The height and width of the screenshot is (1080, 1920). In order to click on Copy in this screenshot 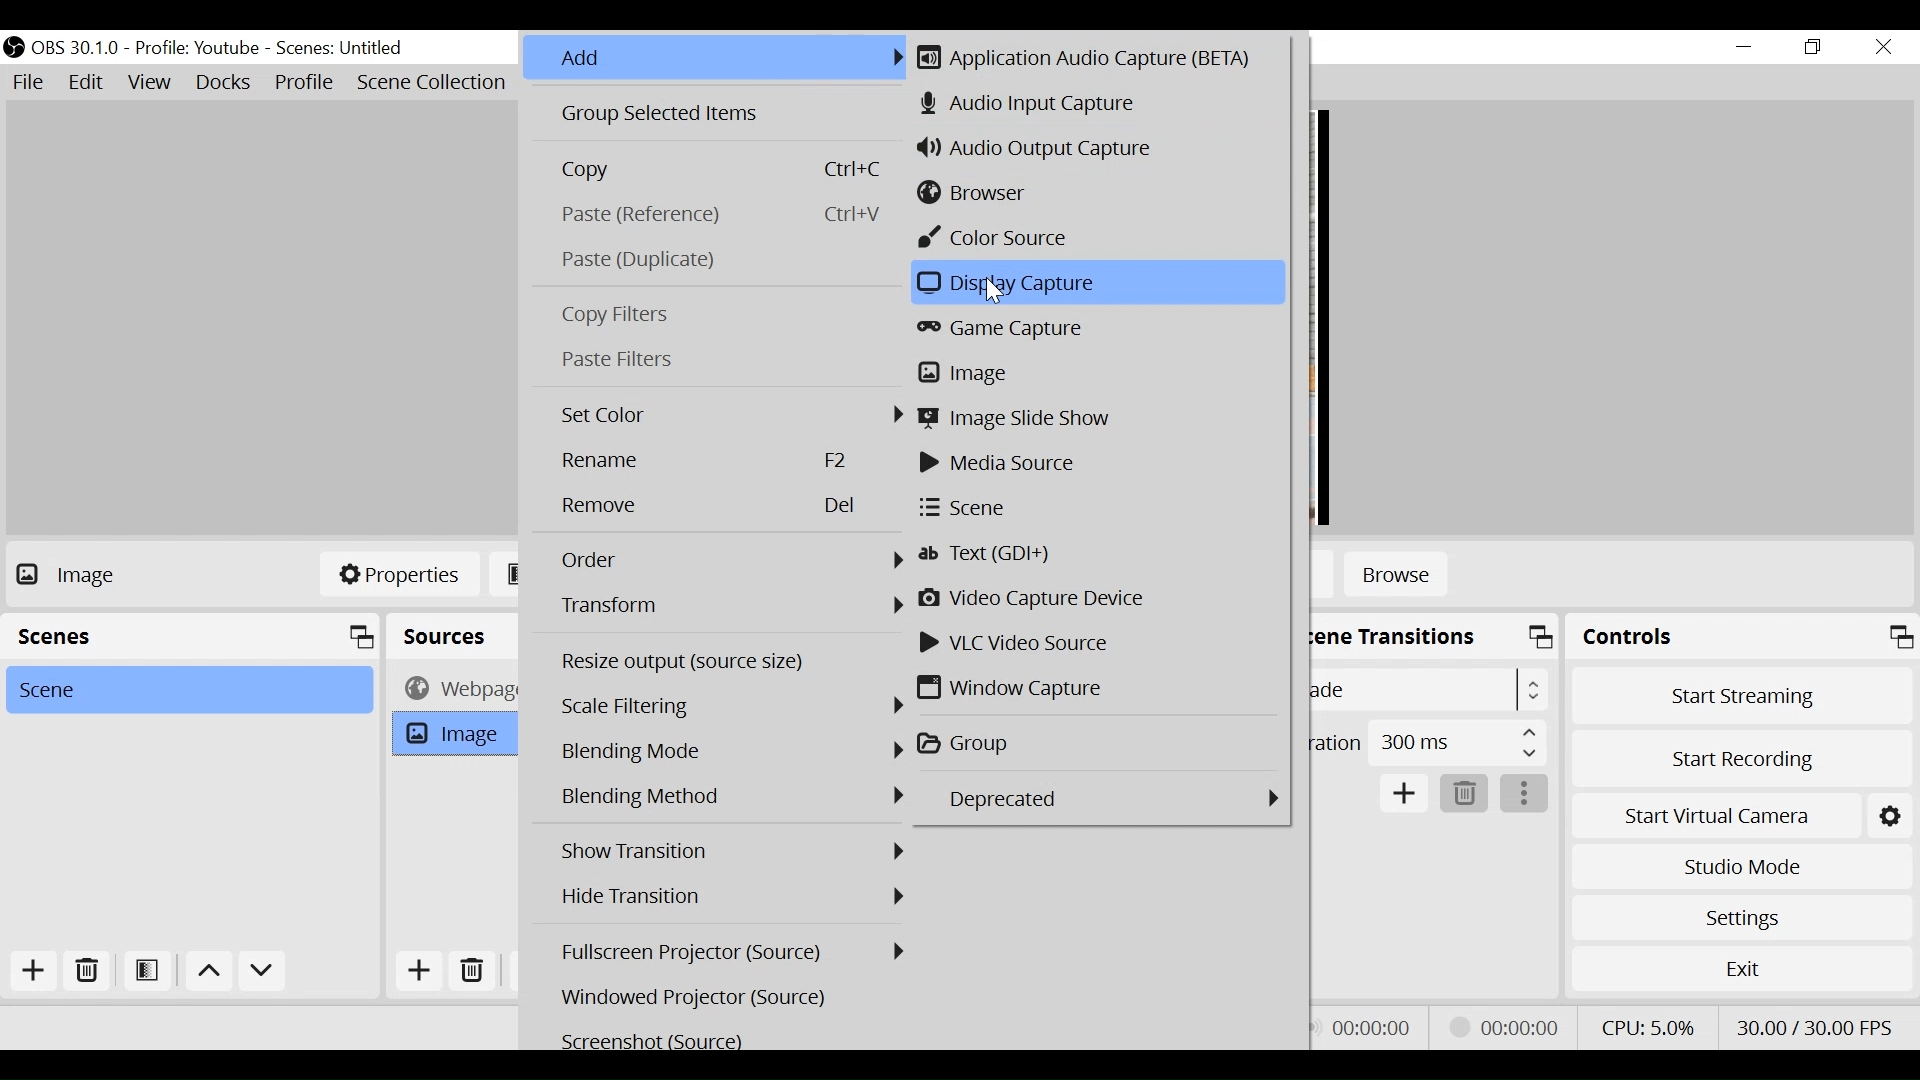, I will do `click(717, 170)`.